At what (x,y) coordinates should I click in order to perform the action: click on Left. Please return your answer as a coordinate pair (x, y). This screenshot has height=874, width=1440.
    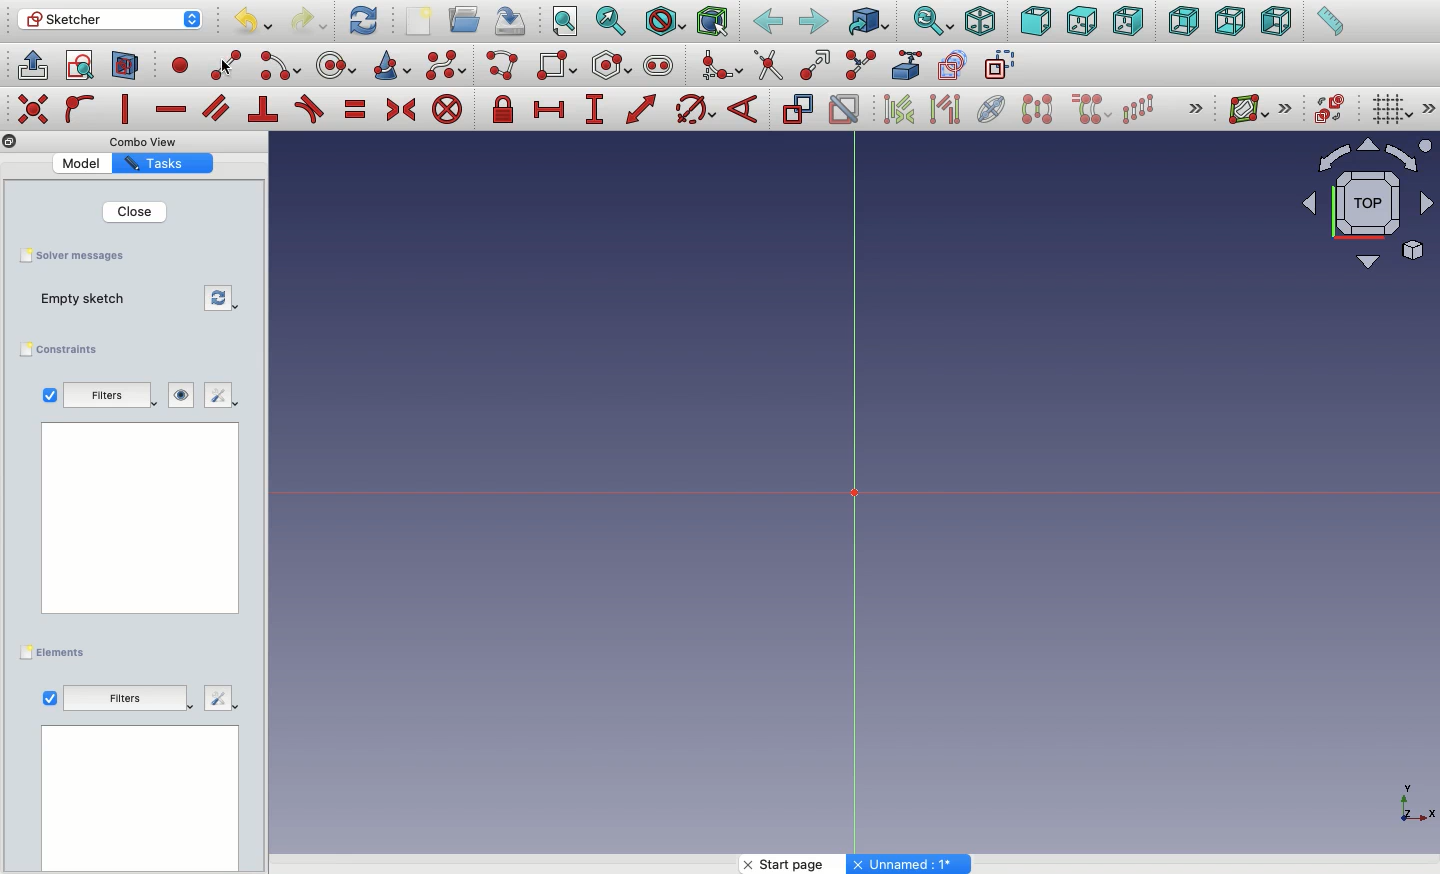
    Looking at the image, I should click on (1277, 23).